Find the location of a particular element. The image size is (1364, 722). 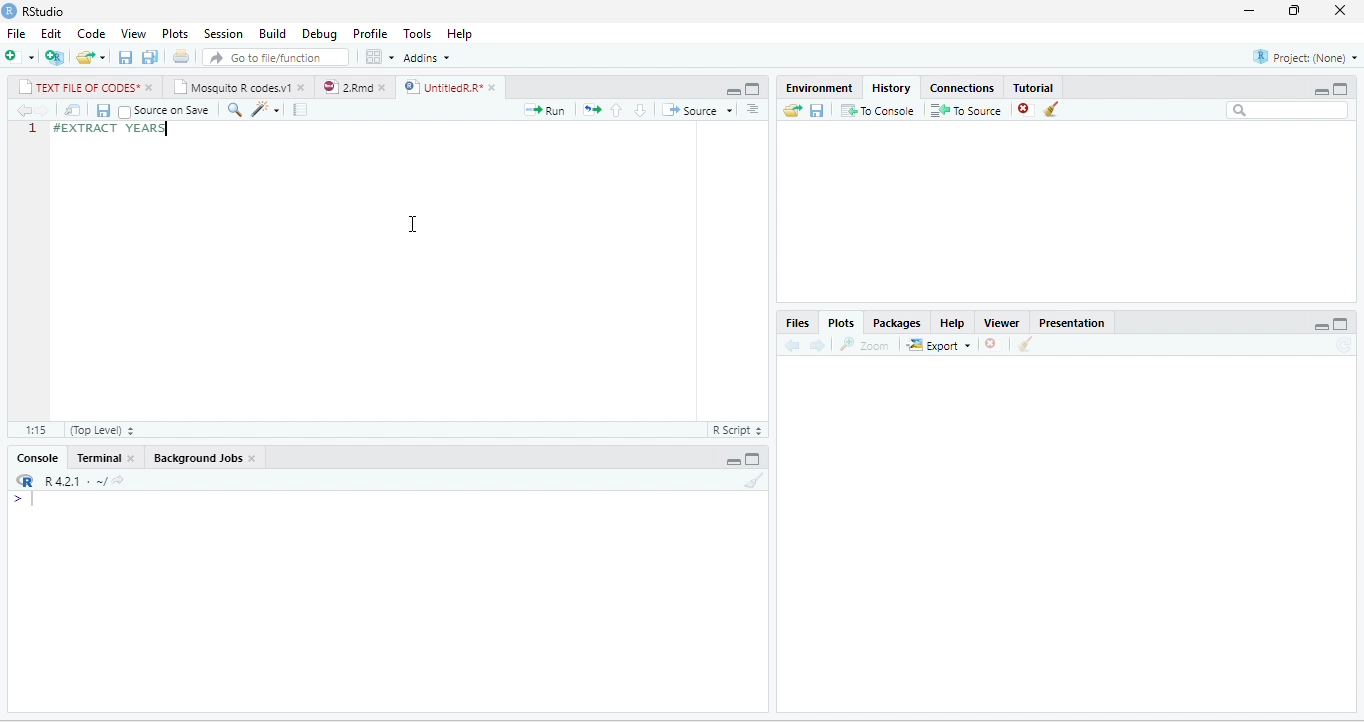

cursor is located at coordinates (414, 225).